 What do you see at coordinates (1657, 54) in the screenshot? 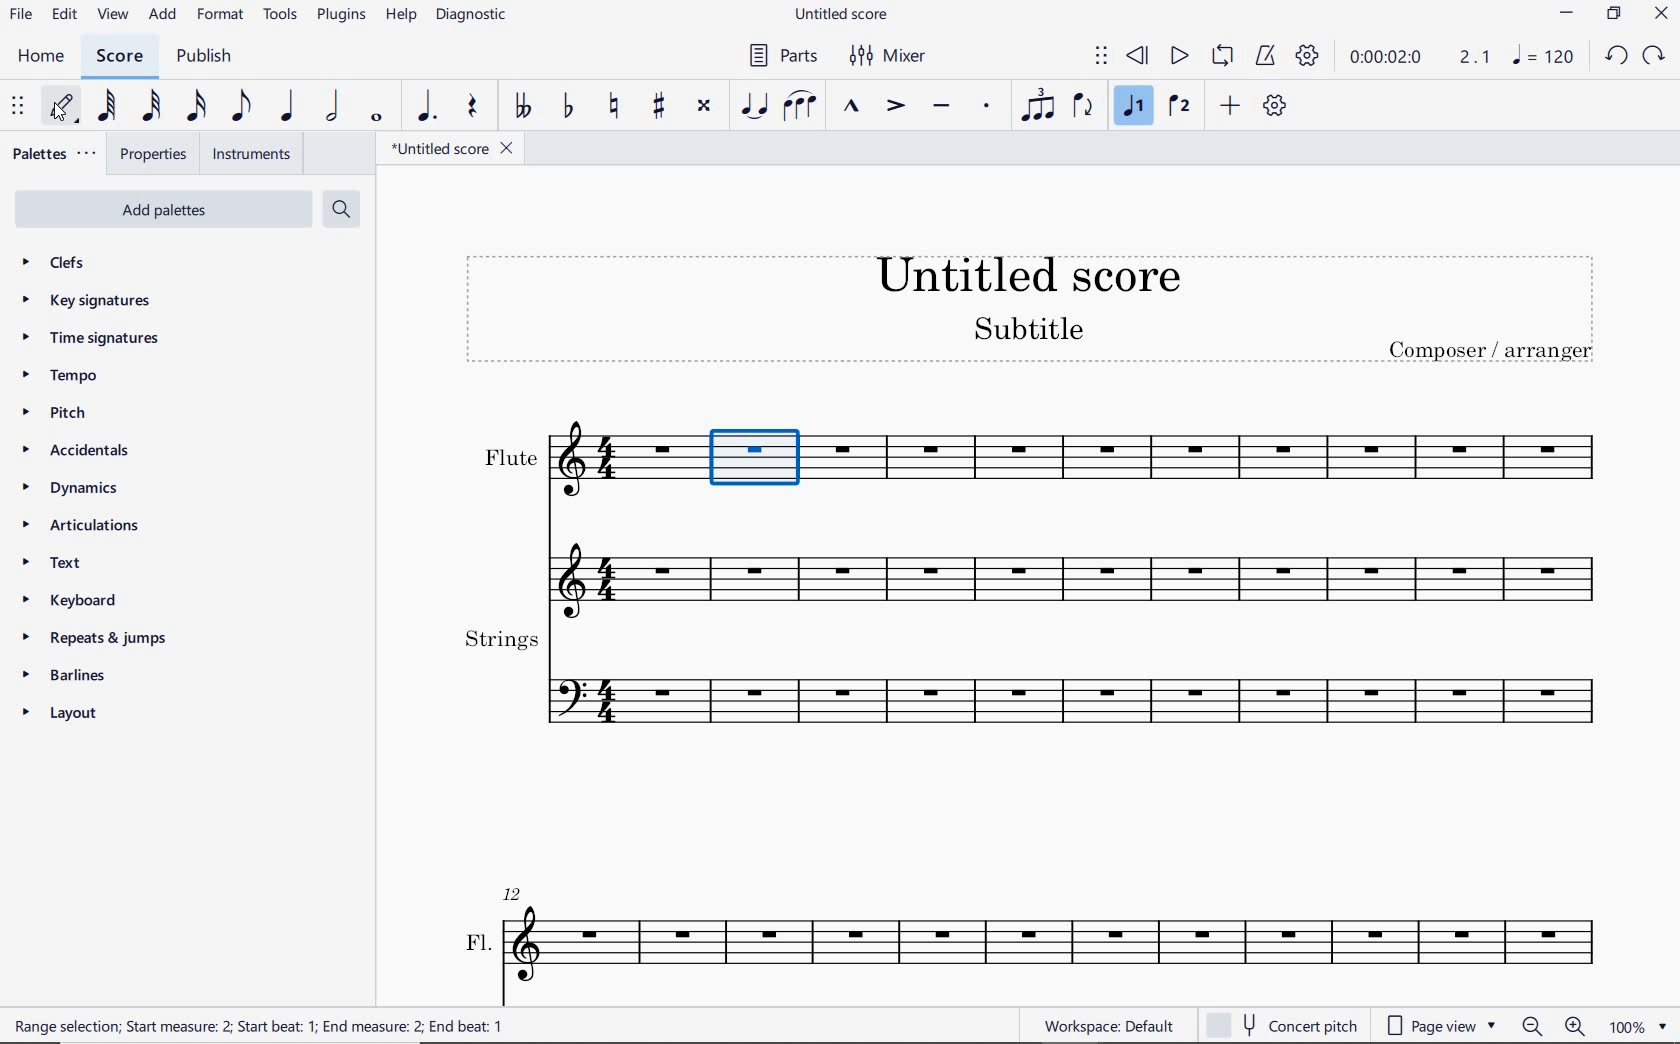
I see `redo` at bounding box center [1657, 54].